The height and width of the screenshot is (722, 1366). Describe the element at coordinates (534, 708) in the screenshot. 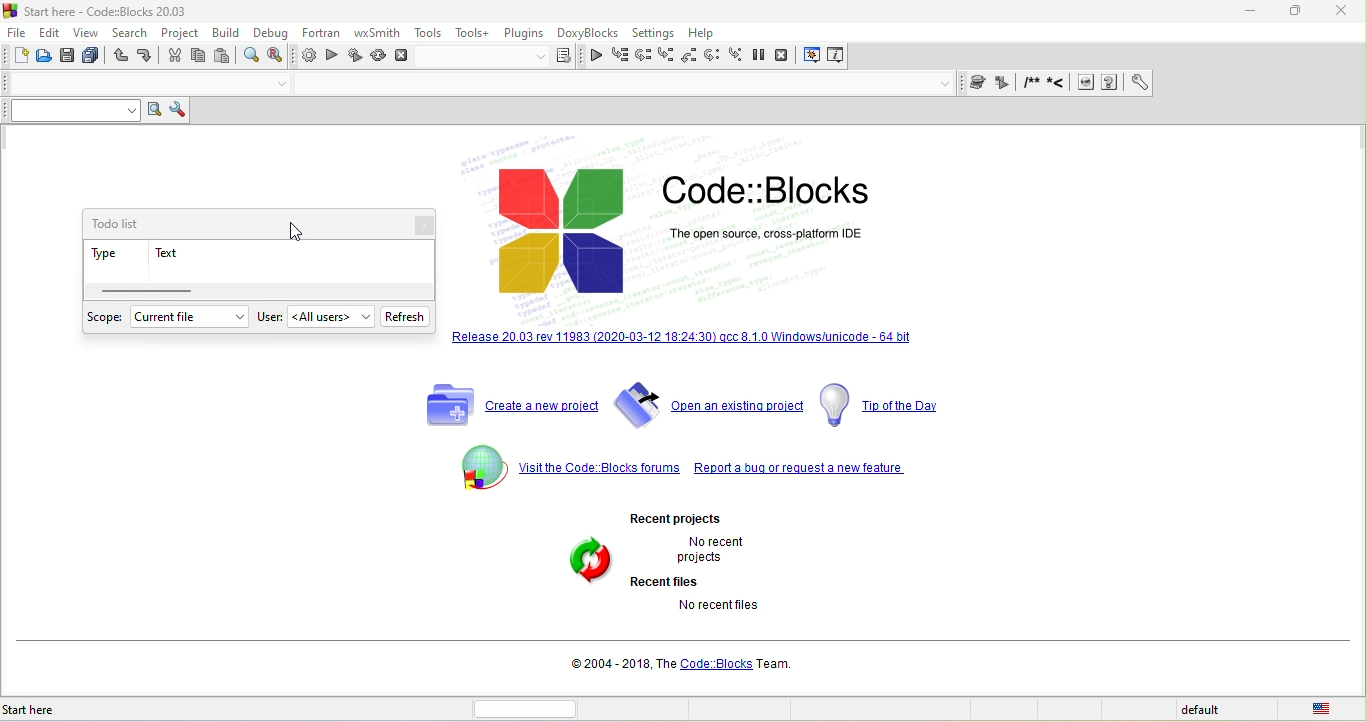

I see `horizontal scroll bar` at that location.